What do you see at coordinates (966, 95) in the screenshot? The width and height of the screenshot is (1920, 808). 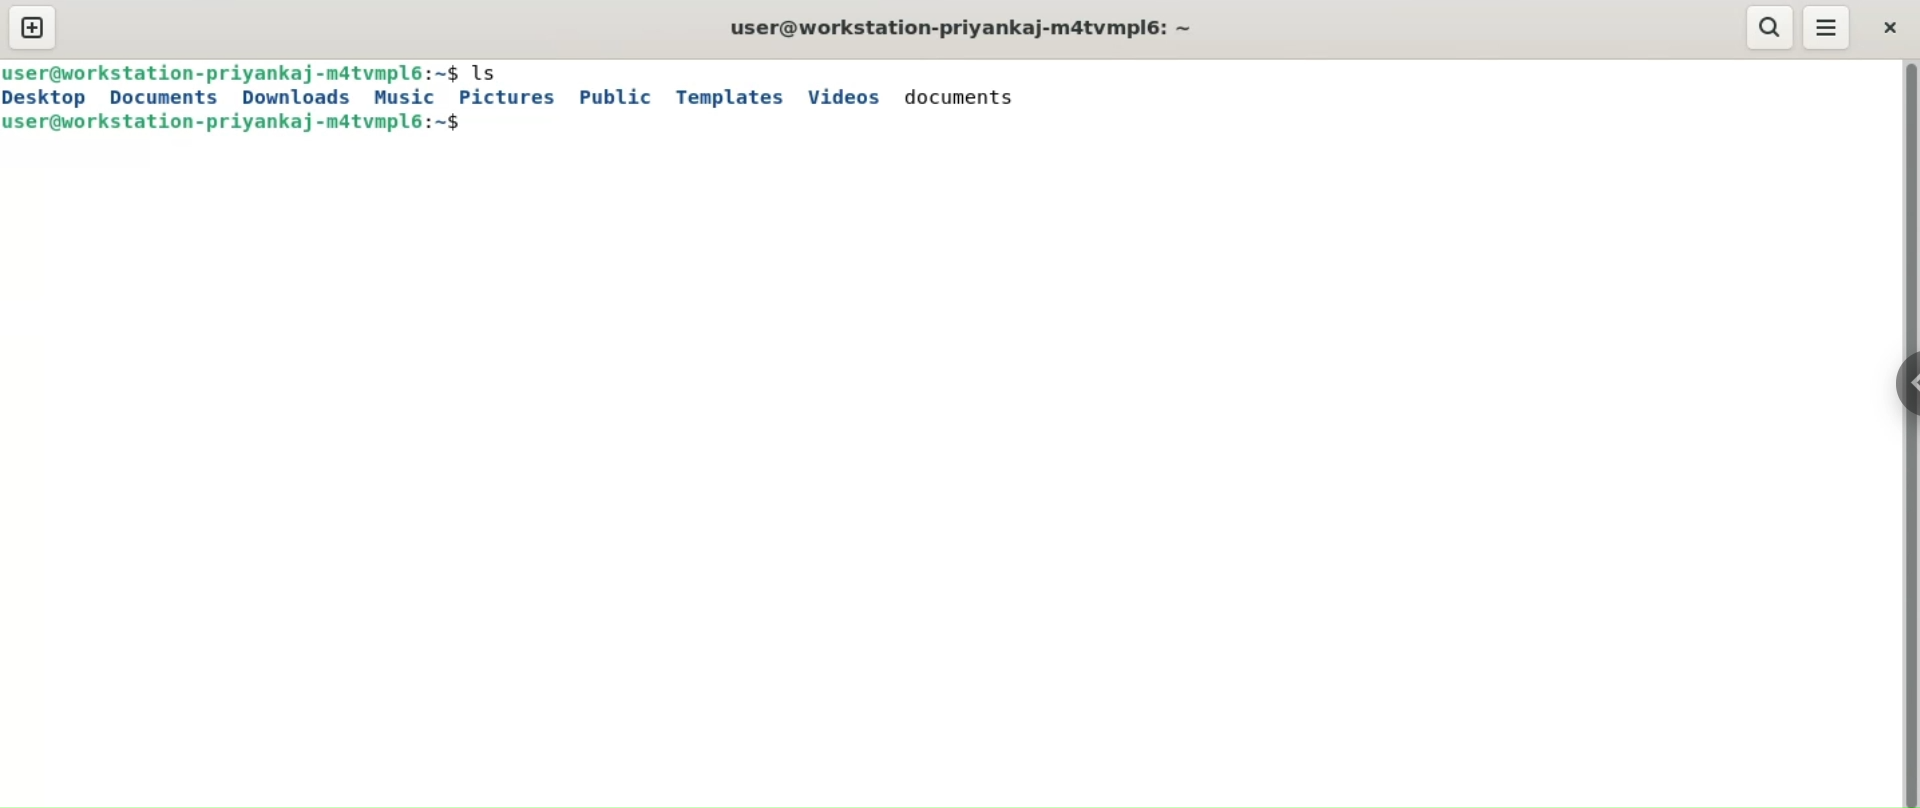 I see `documents` at bounding box center [966, 95].